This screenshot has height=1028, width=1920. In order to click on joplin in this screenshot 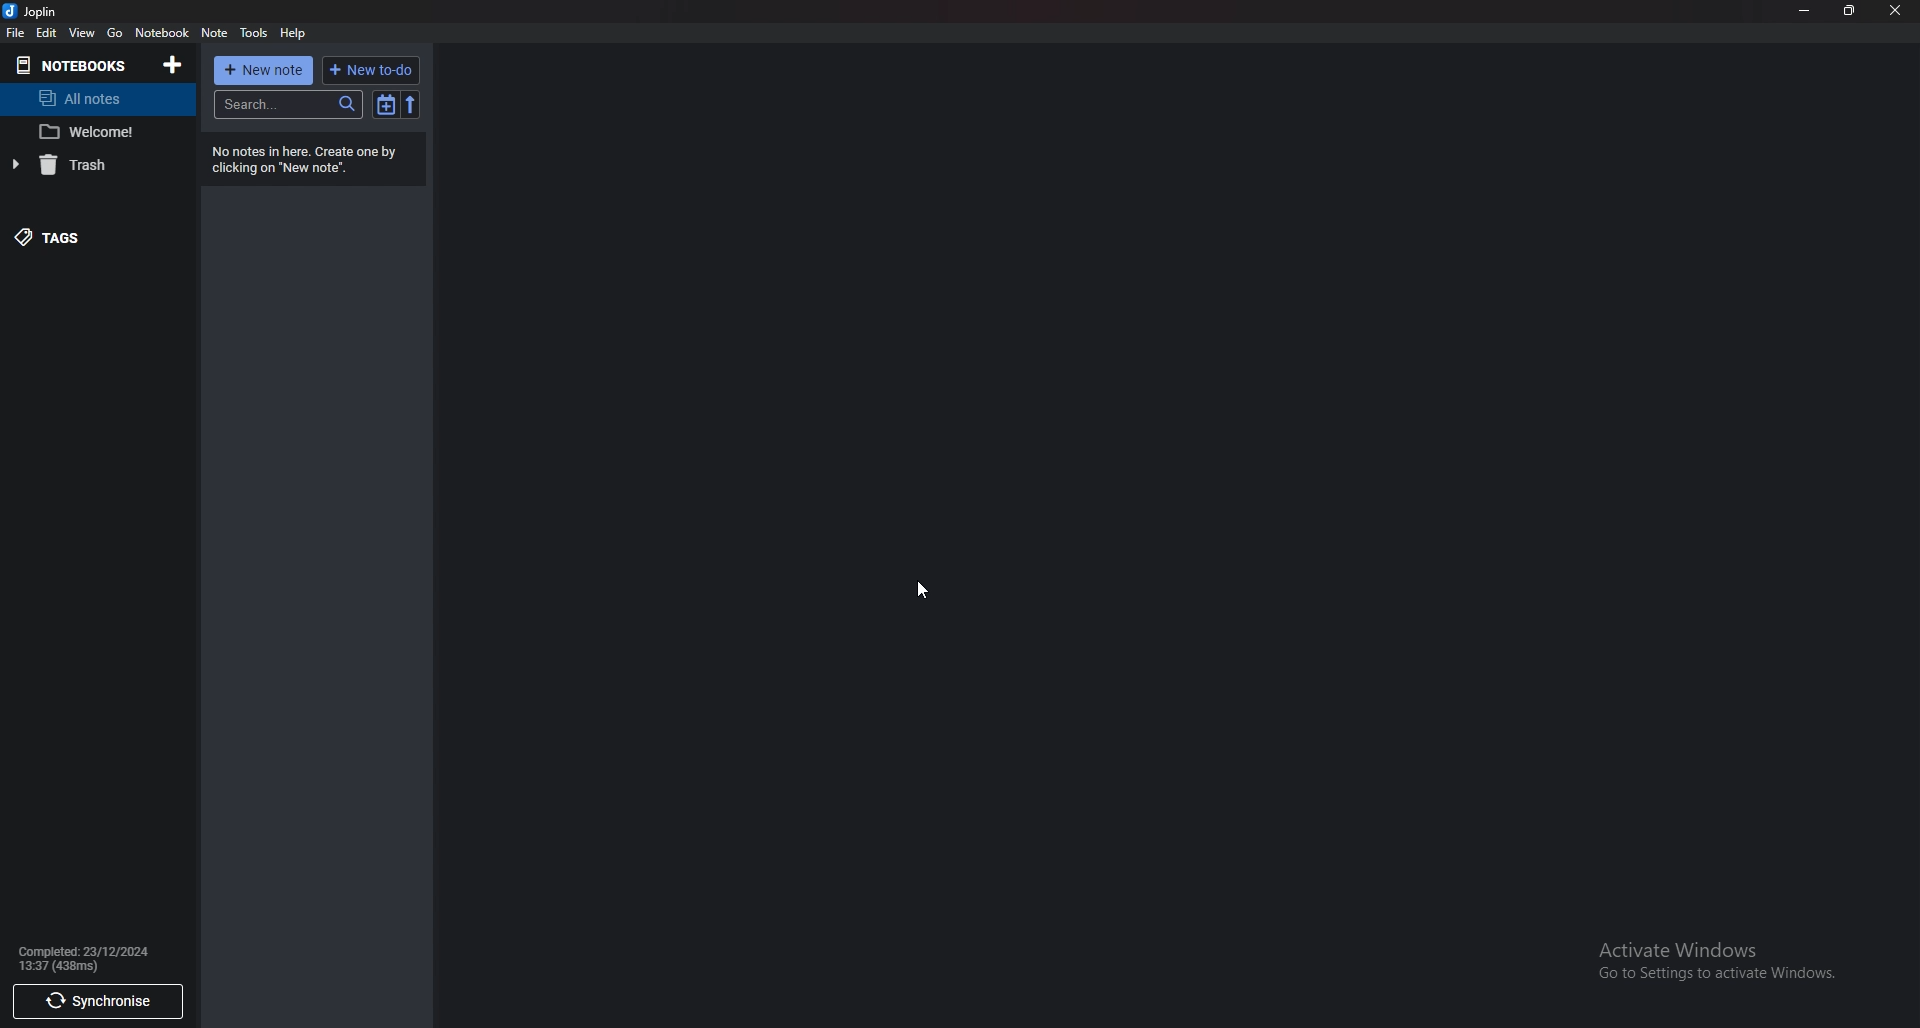, I will do `click(36, 10)`.